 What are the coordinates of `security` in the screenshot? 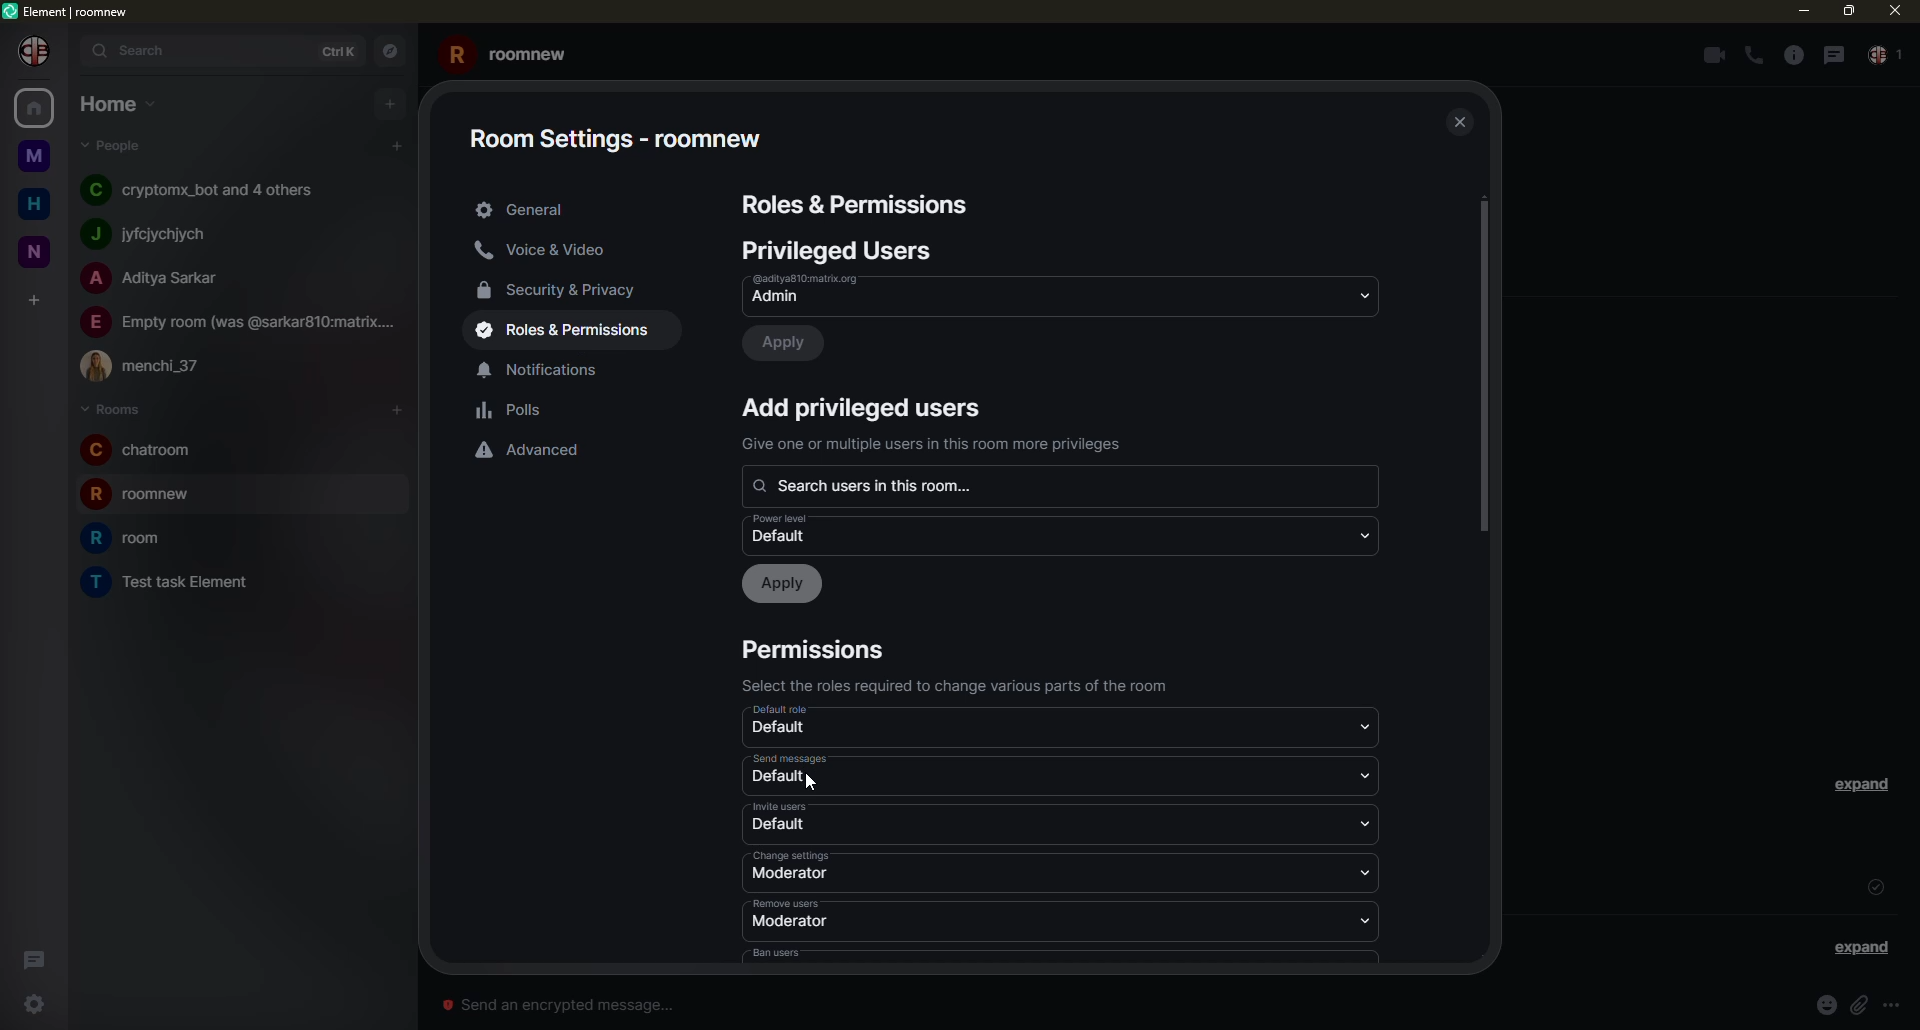 It's located at (567, 289).